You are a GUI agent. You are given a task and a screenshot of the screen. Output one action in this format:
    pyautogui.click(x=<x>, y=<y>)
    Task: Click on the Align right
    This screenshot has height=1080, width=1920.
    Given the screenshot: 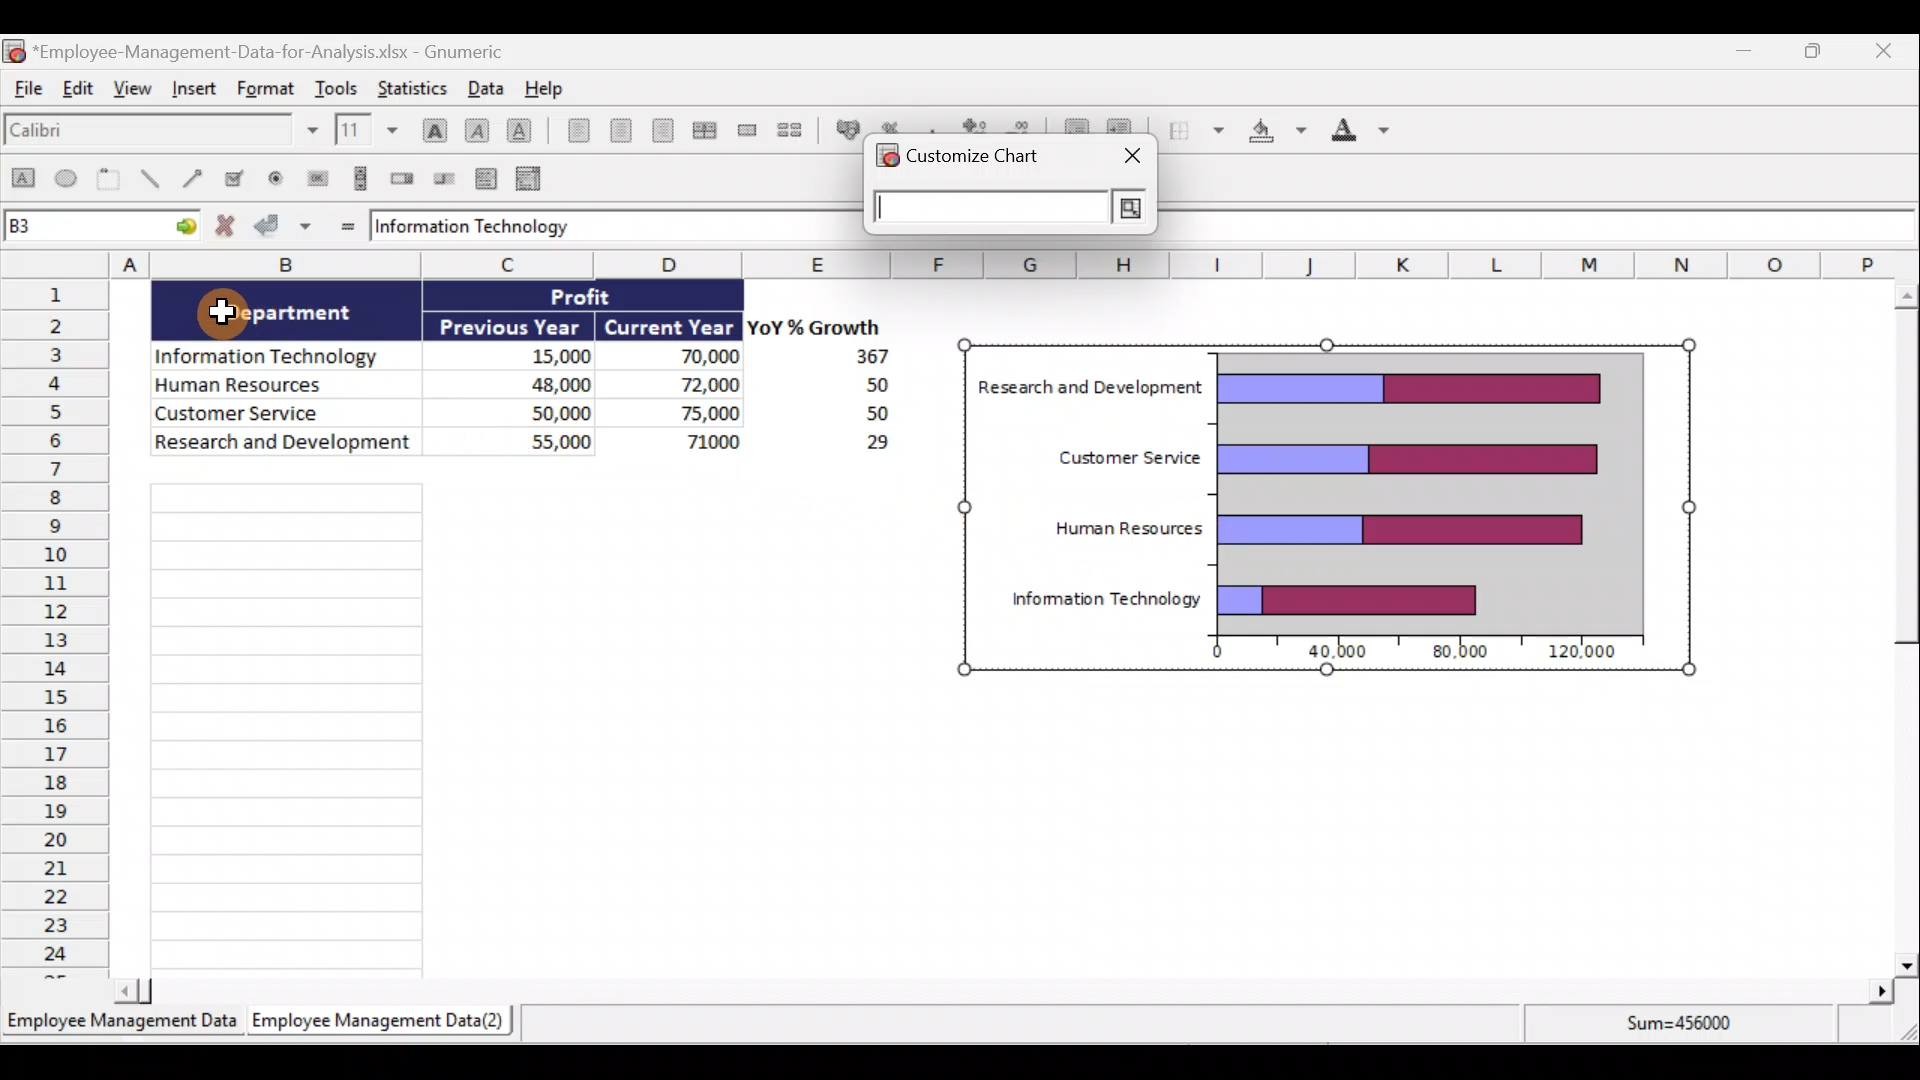 What is the action you would take?
    pyautogui.click(x=666, y=135)
    